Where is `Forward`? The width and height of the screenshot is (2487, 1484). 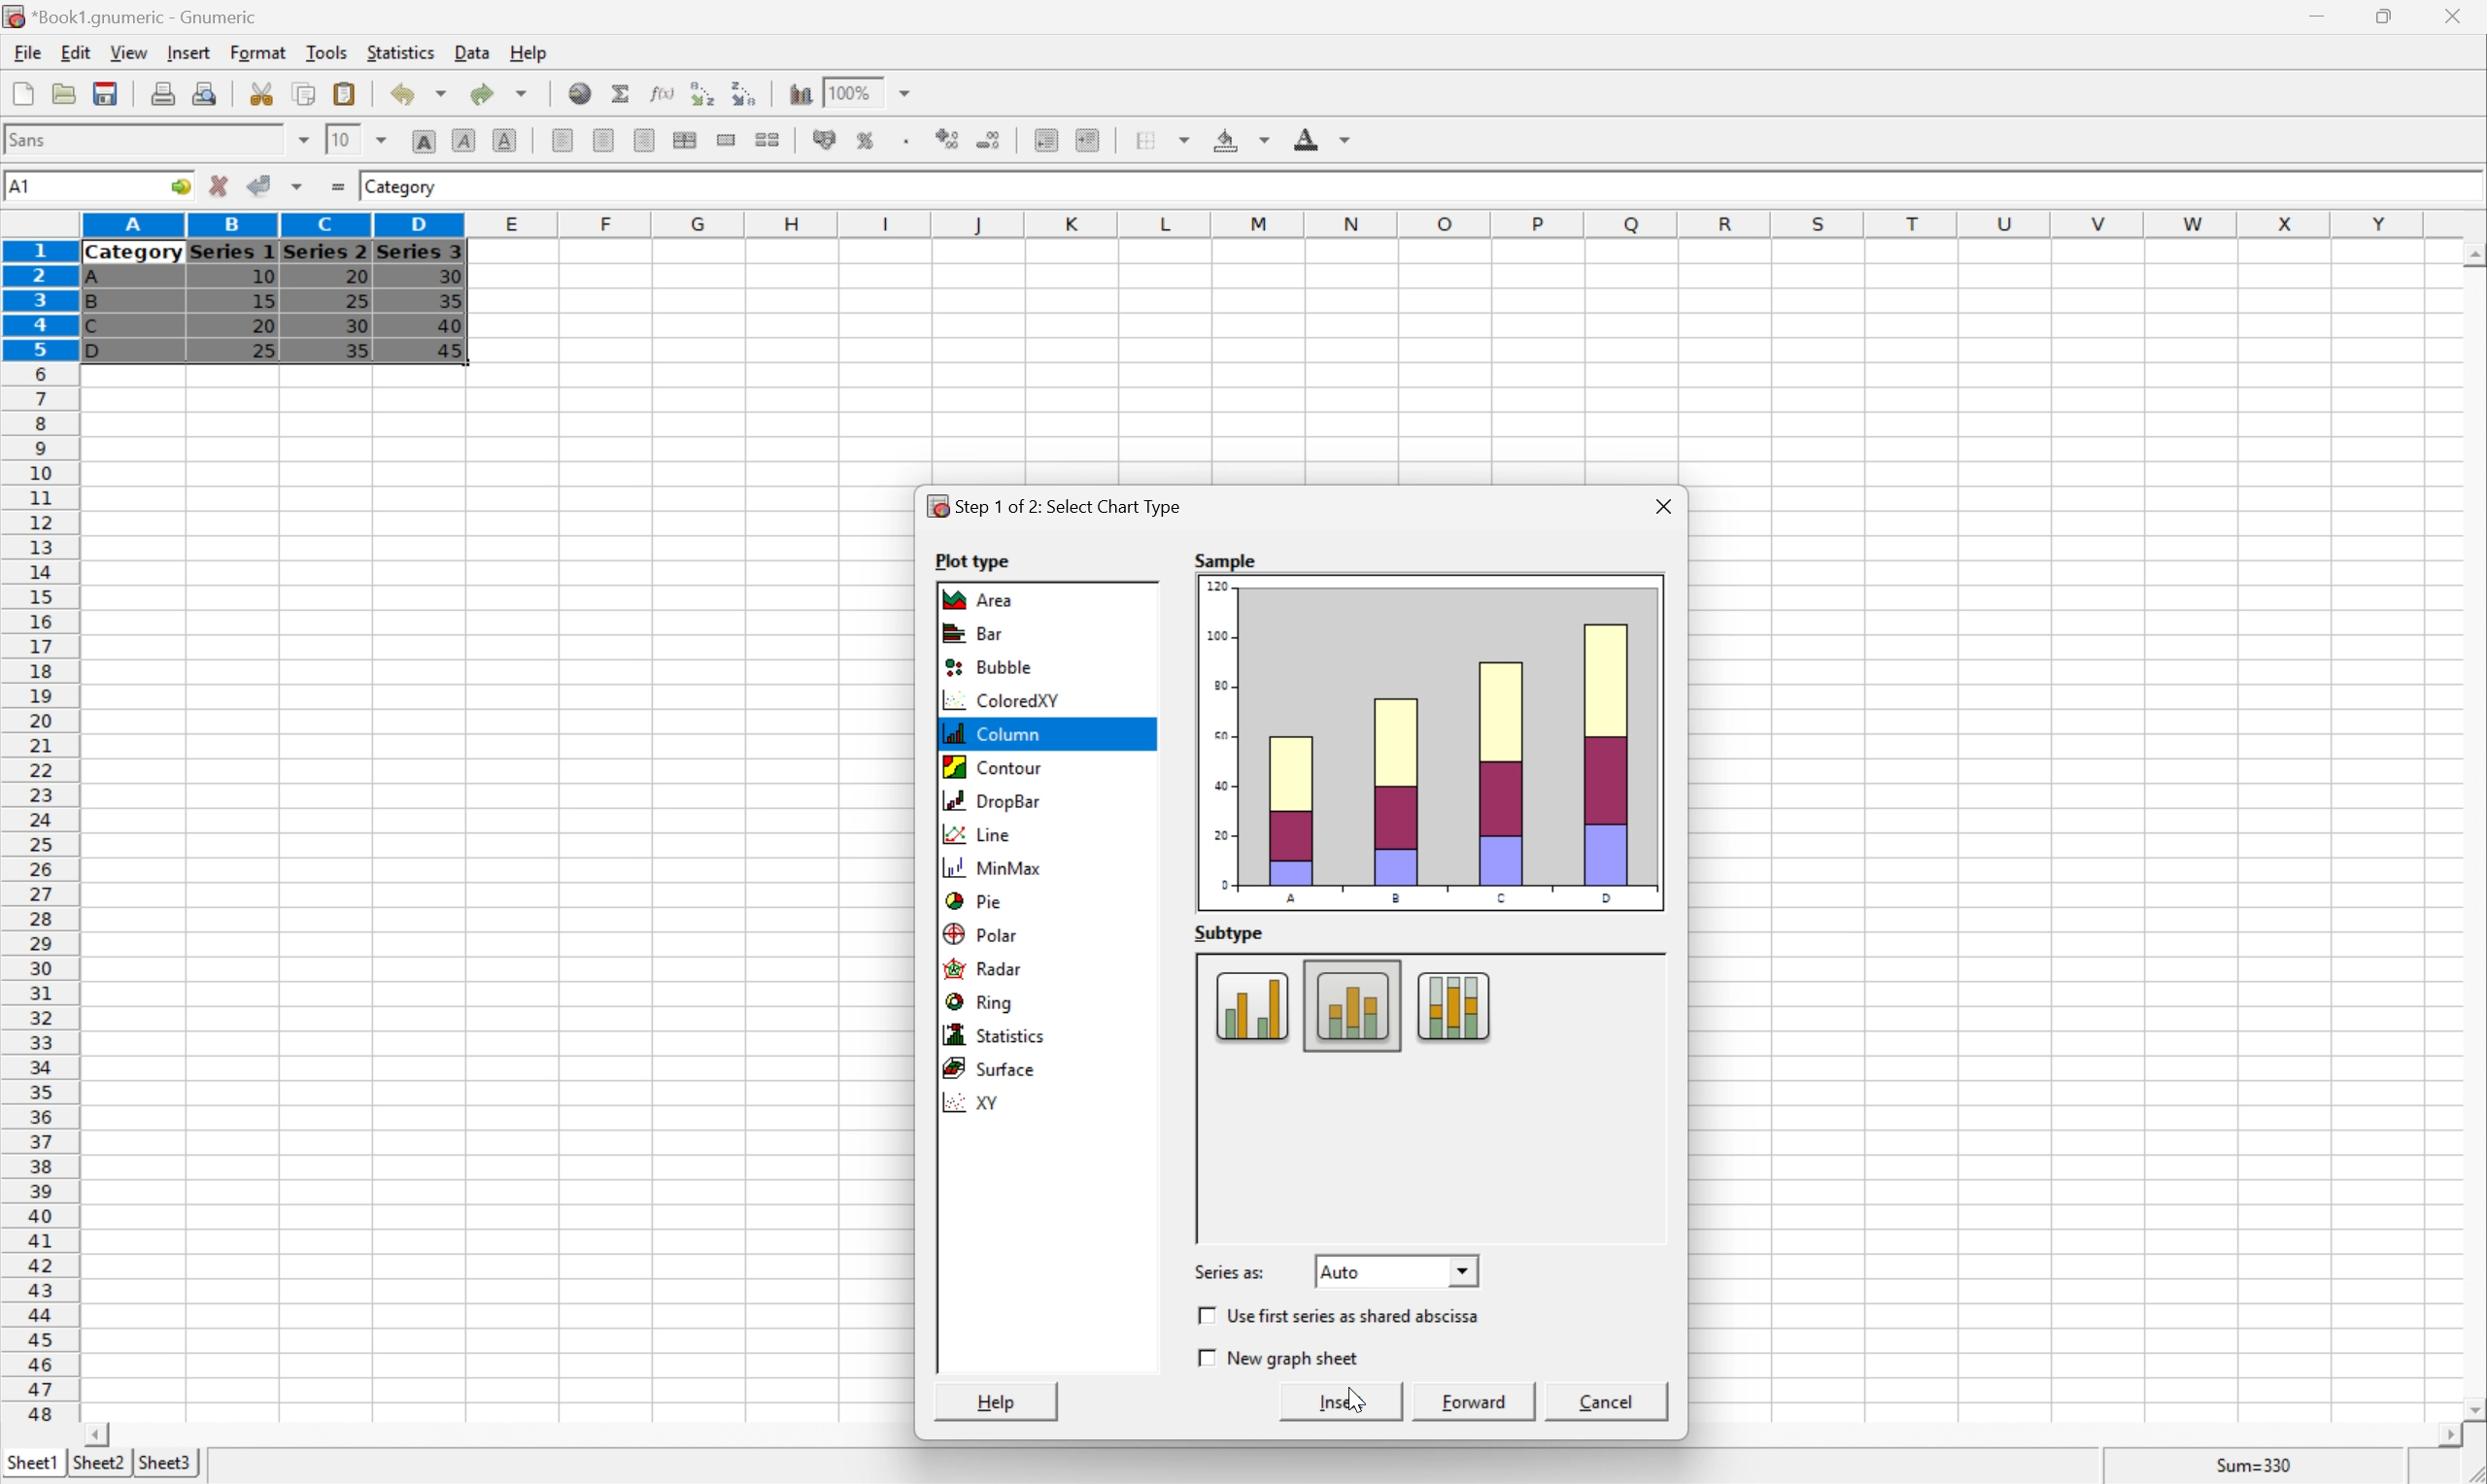 Forward is located at coordinates (1478, 1400).